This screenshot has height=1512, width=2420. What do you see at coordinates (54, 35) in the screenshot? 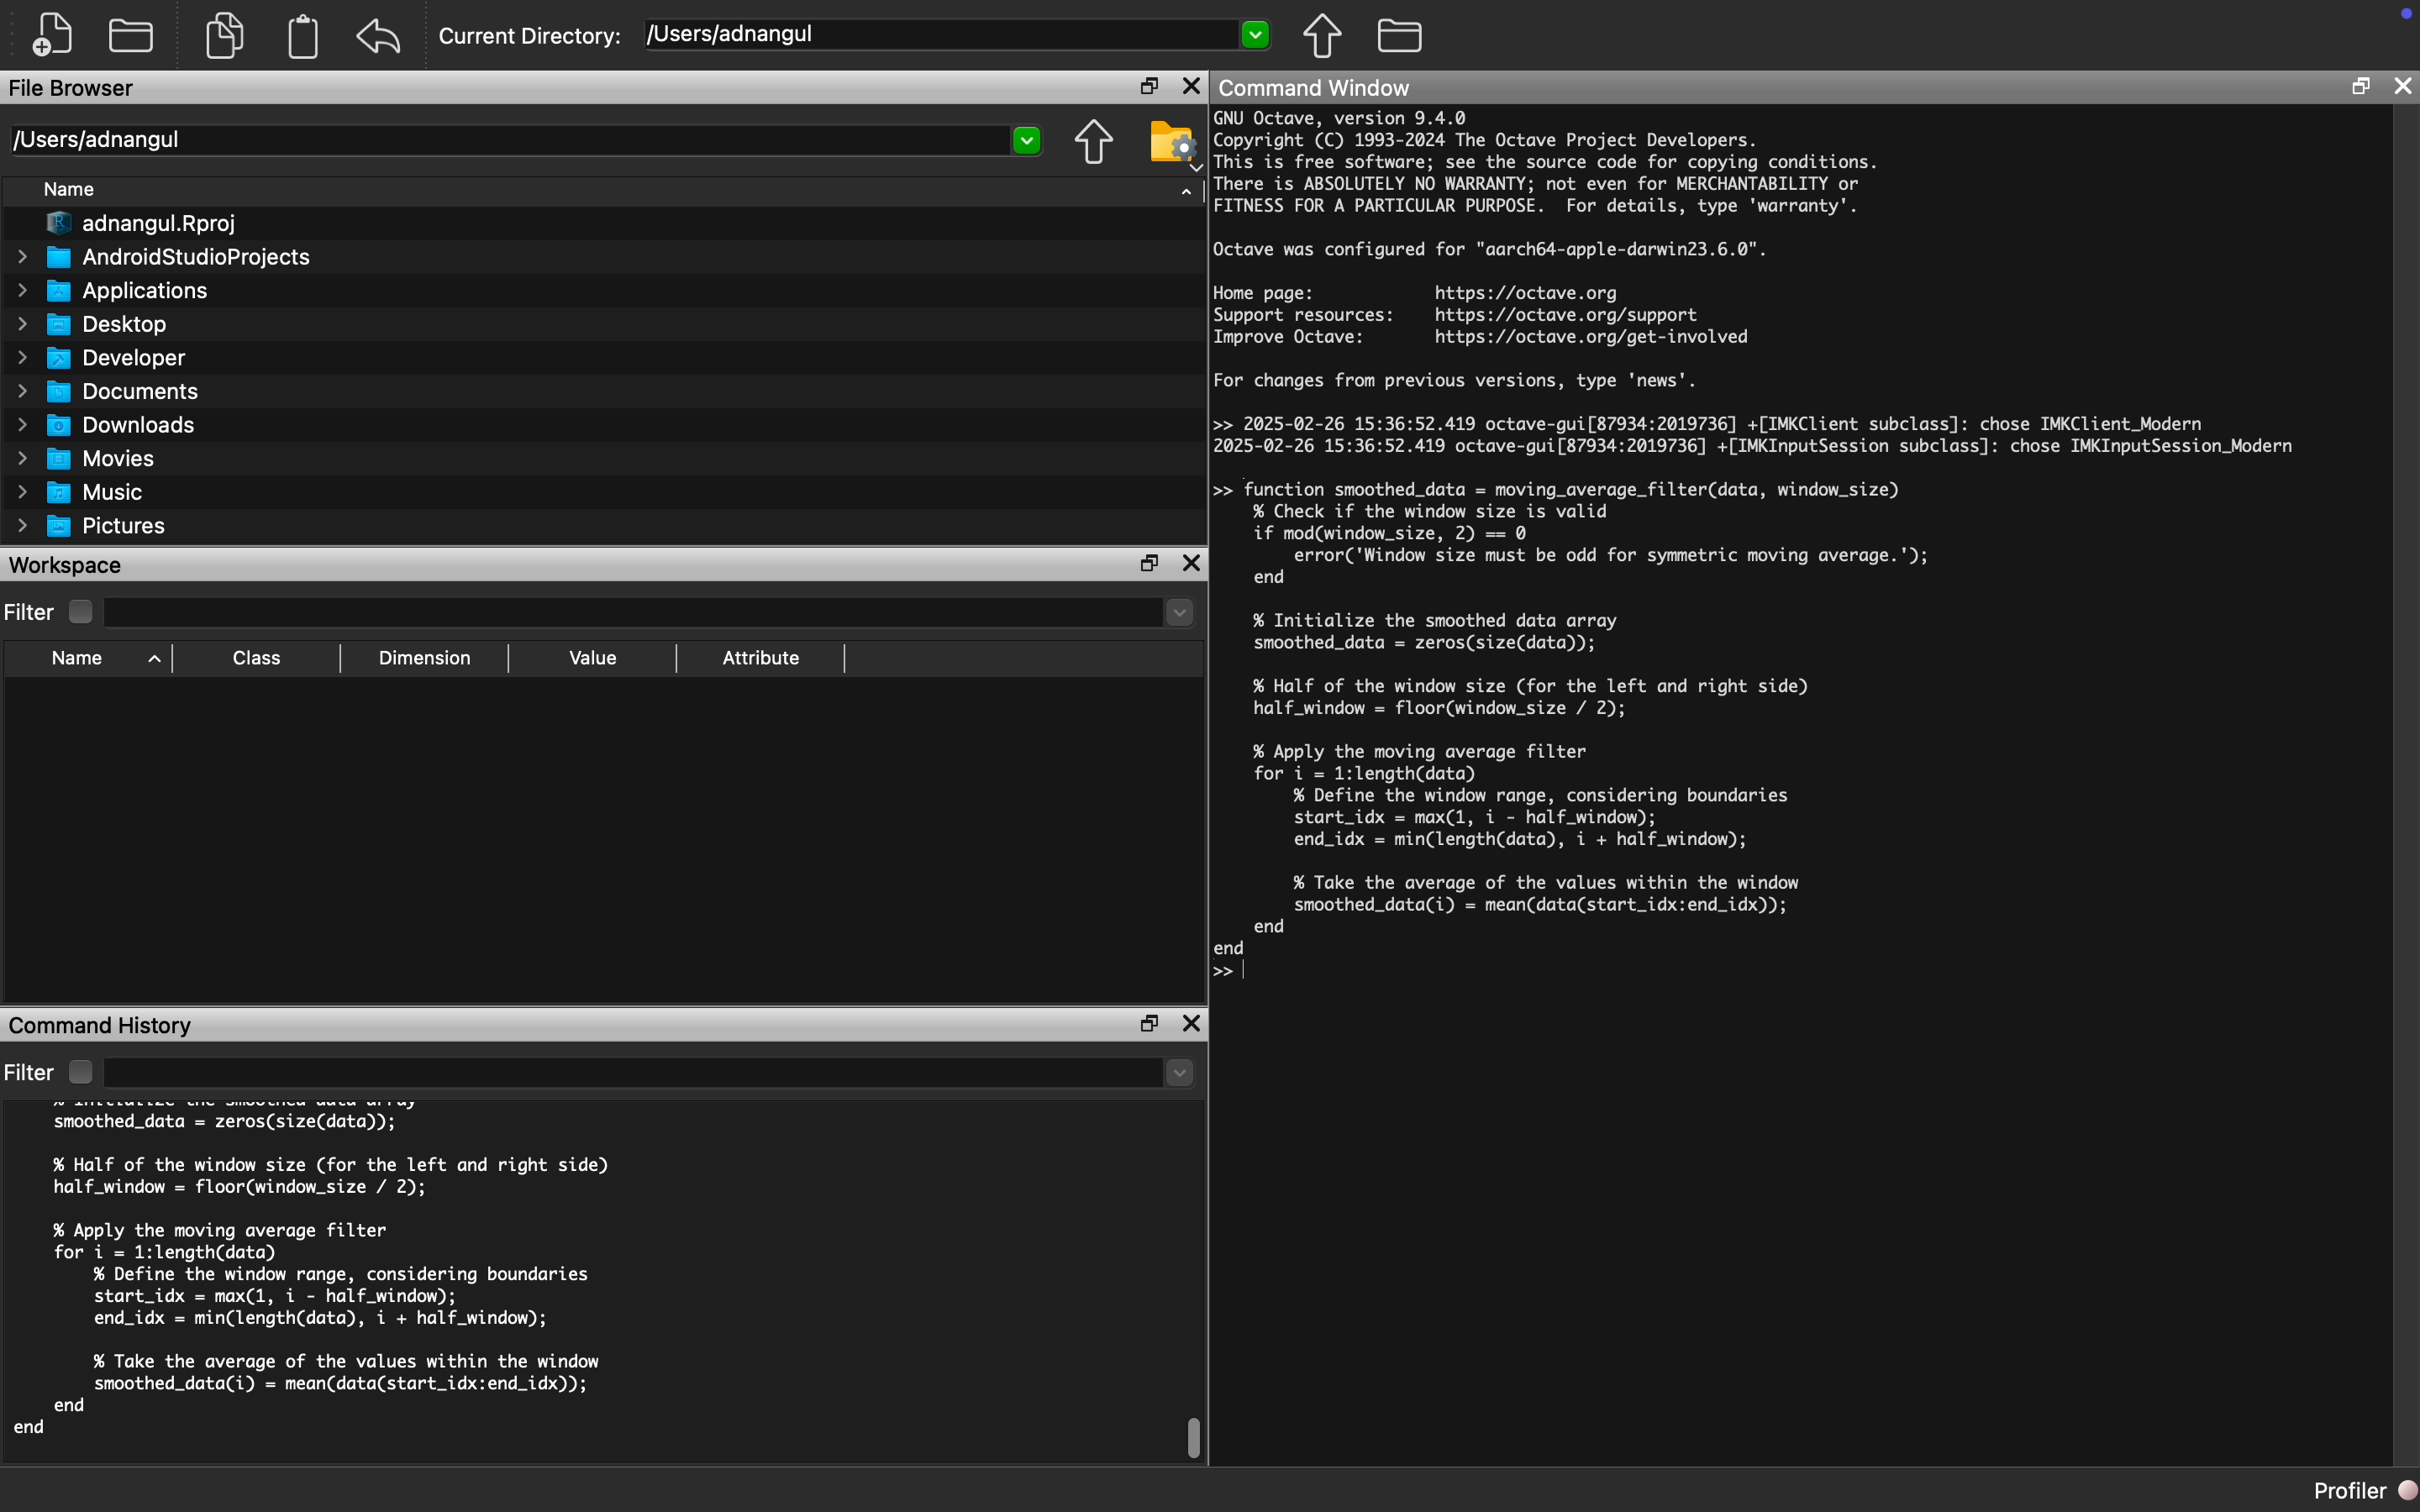
I see `New File` at bounding box center [54, 35].